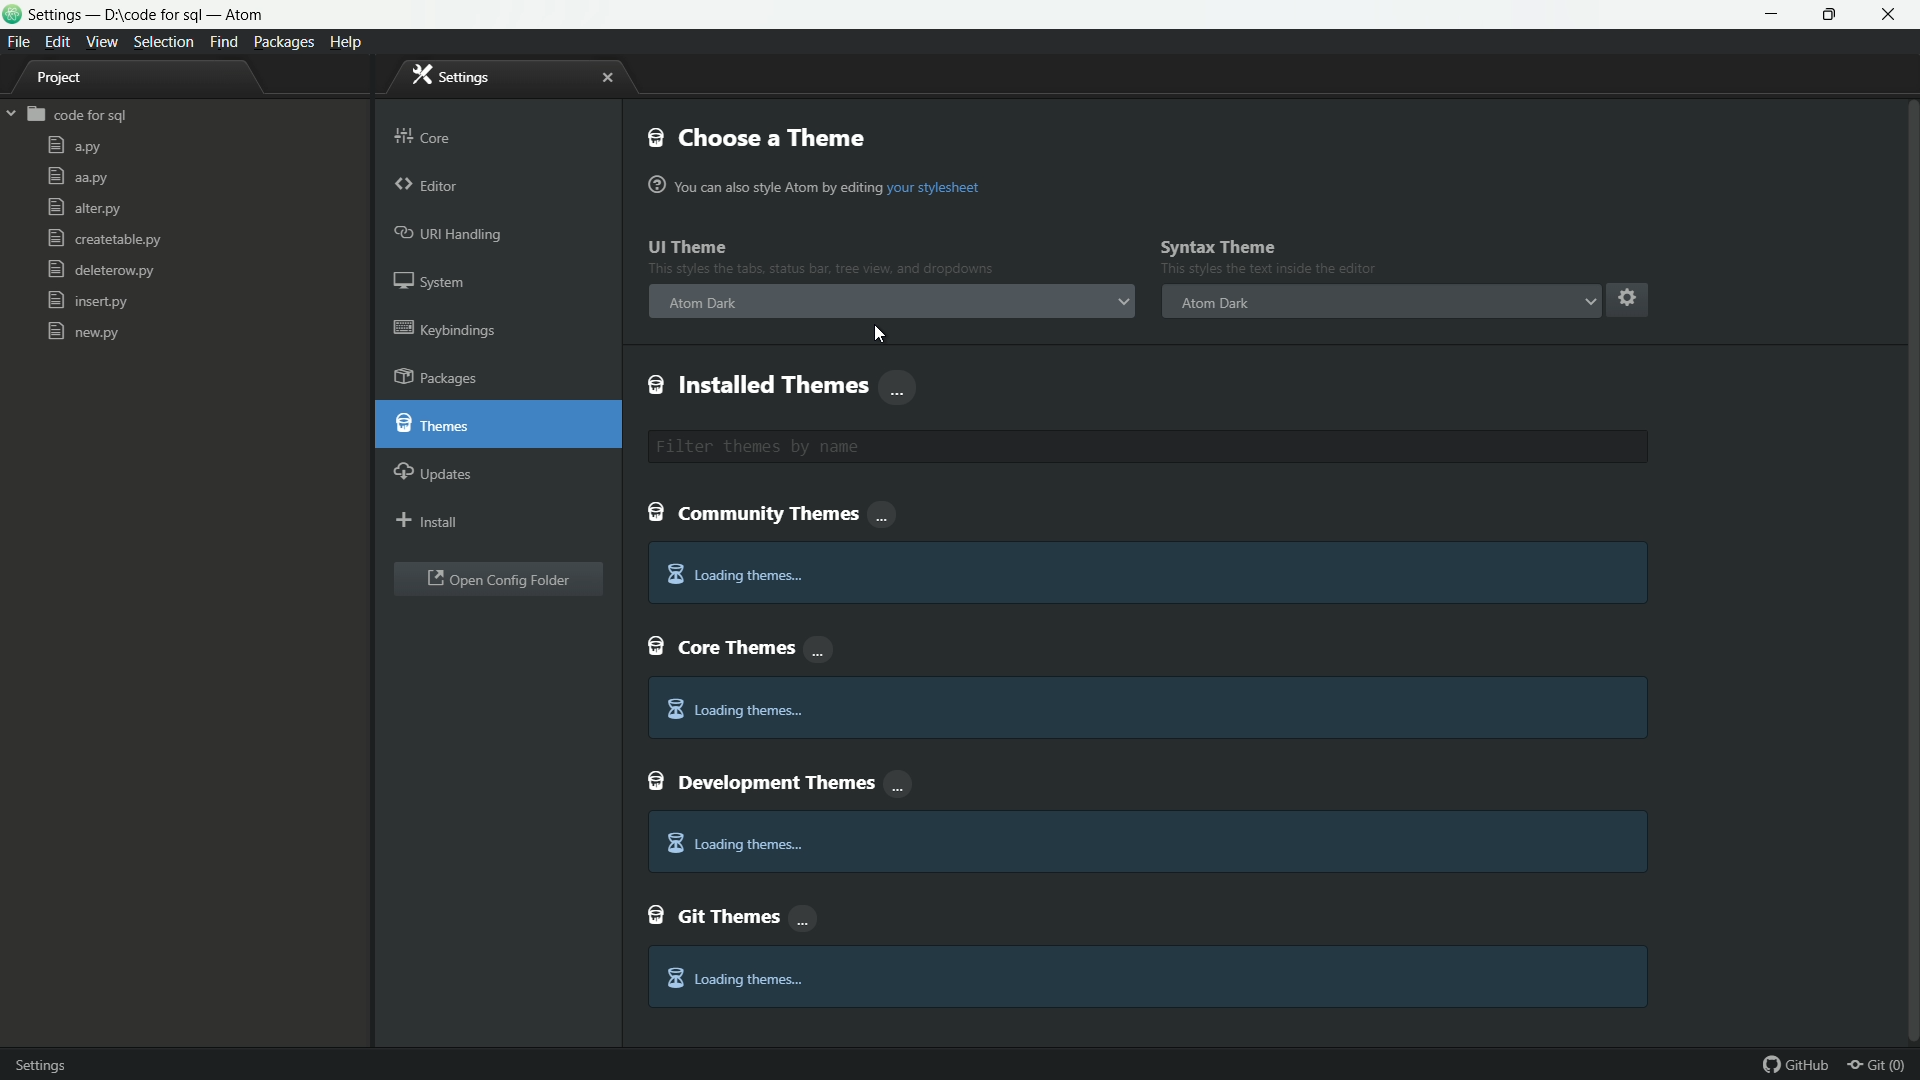 The image size is (1920, 1080). I want to click on project, so click(60, 80).